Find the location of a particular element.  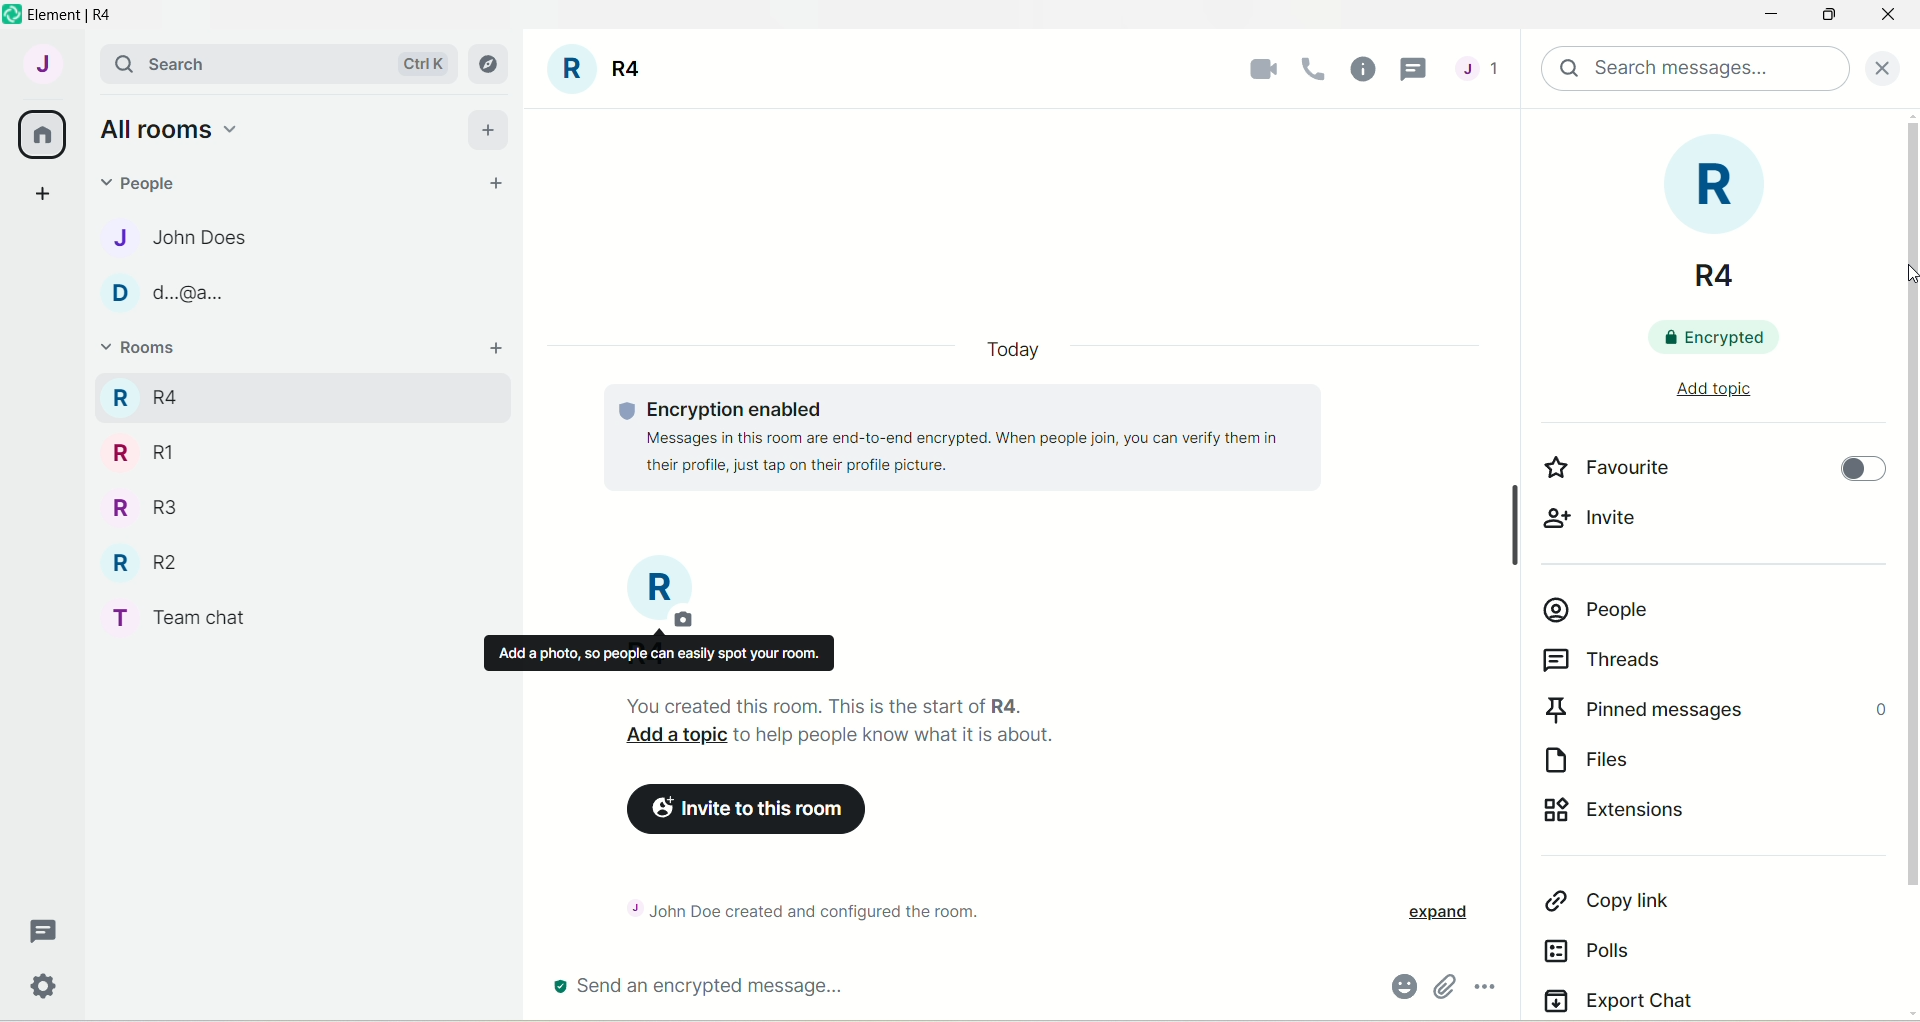

add is located at coordinates (499, 349).